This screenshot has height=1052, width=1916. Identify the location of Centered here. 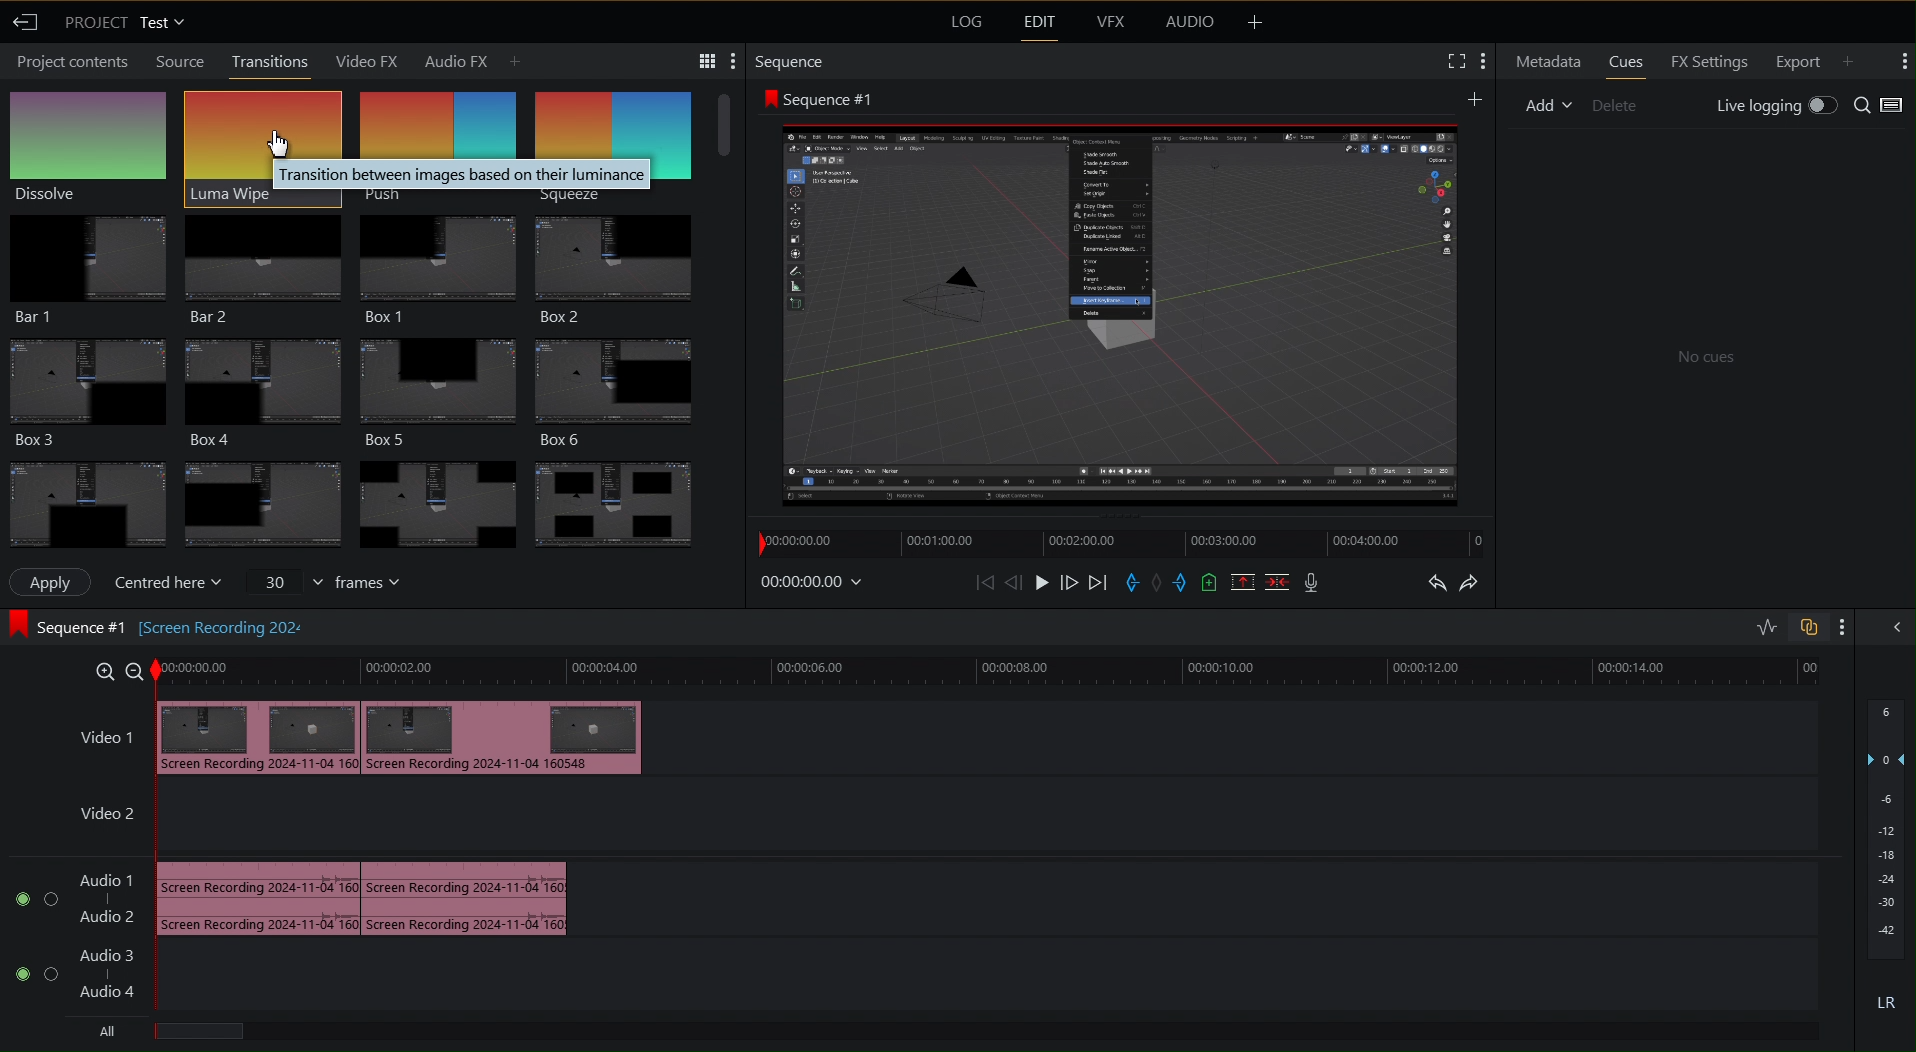
(168, 582).